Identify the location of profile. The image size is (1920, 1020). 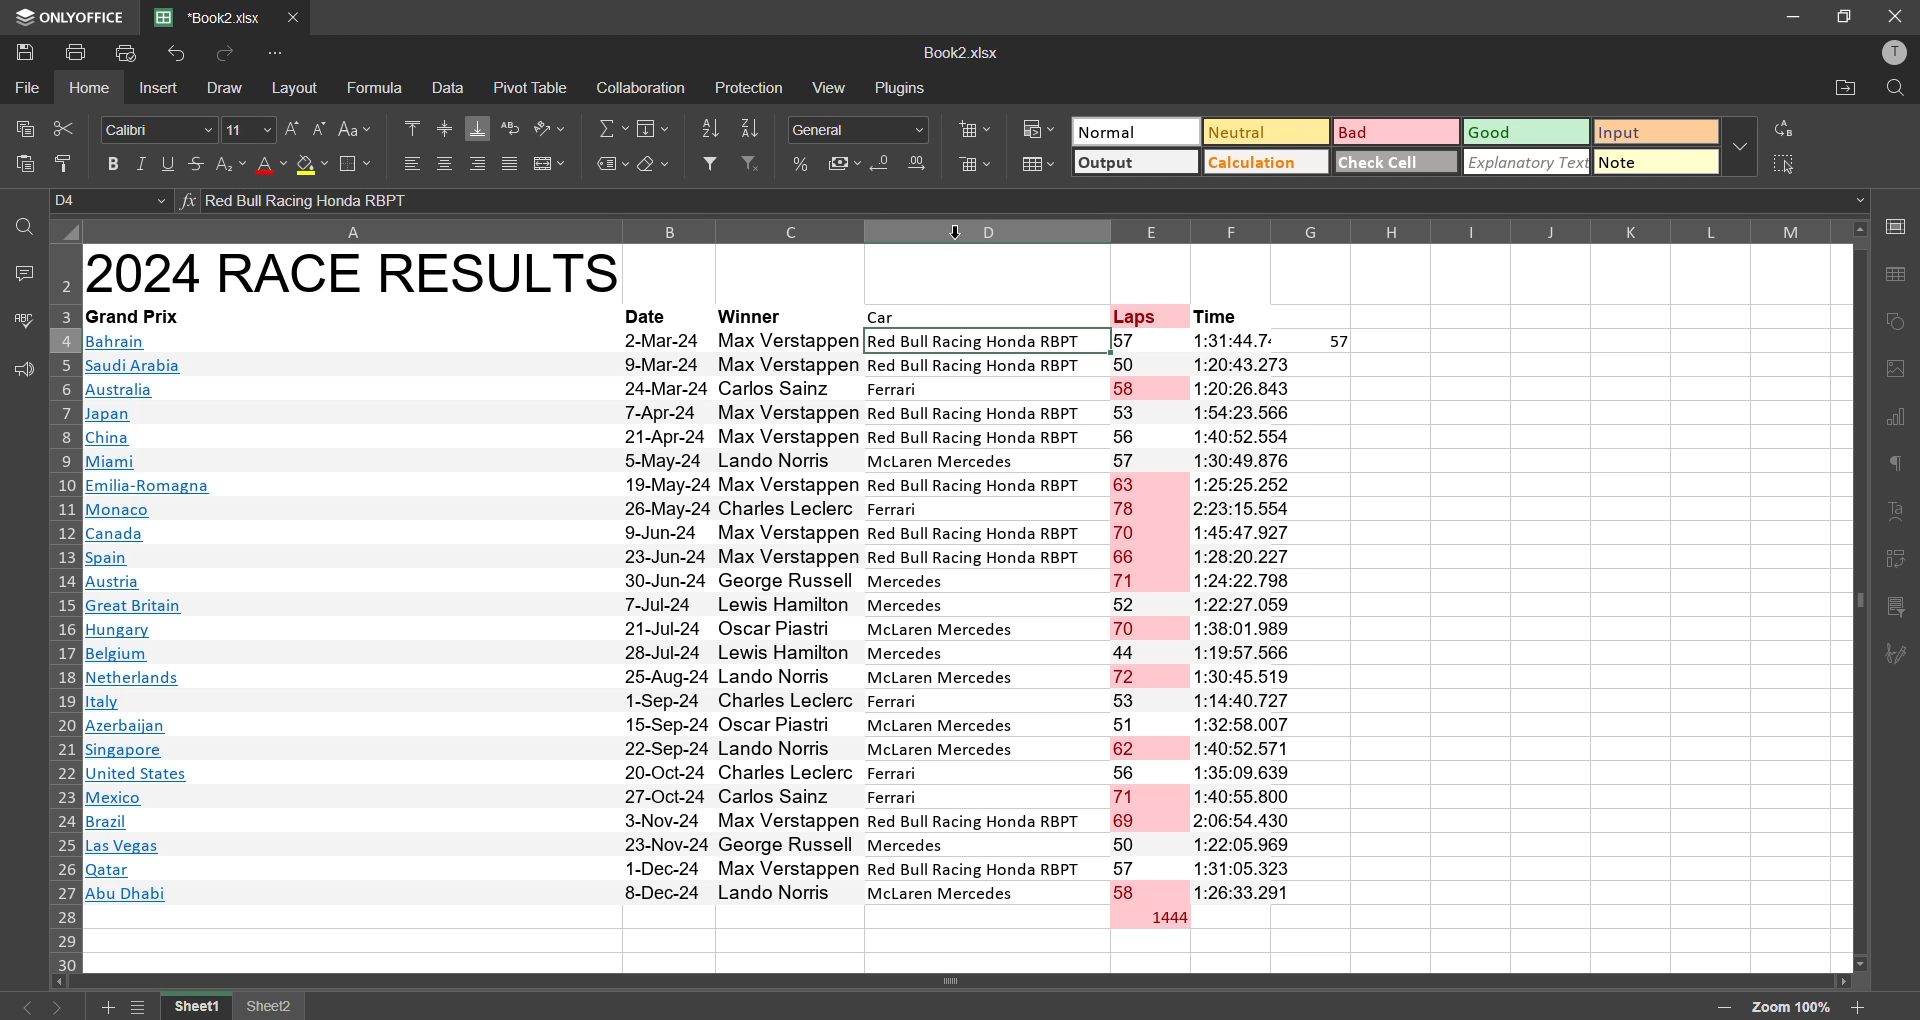
(1889, 52).